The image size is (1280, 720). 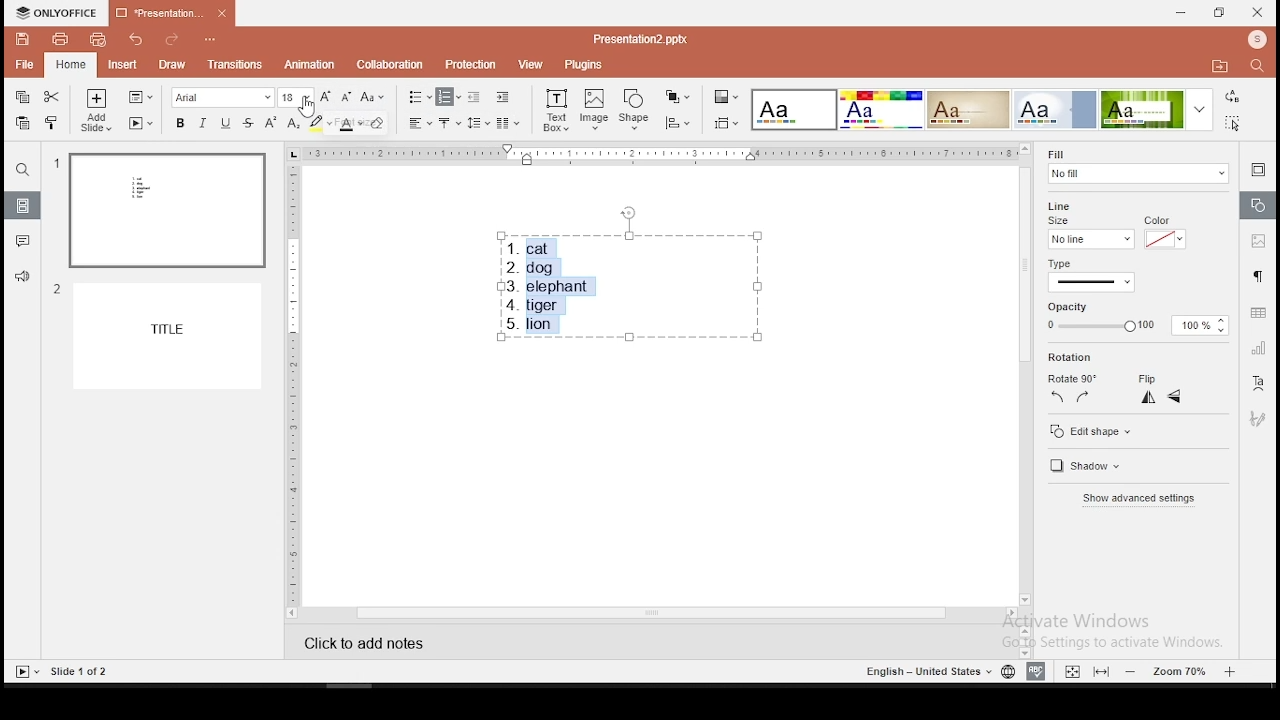 What do you see at coordinates (795, 110) in the screenshot?
I see `theme ` at bounding box center [795, 110].